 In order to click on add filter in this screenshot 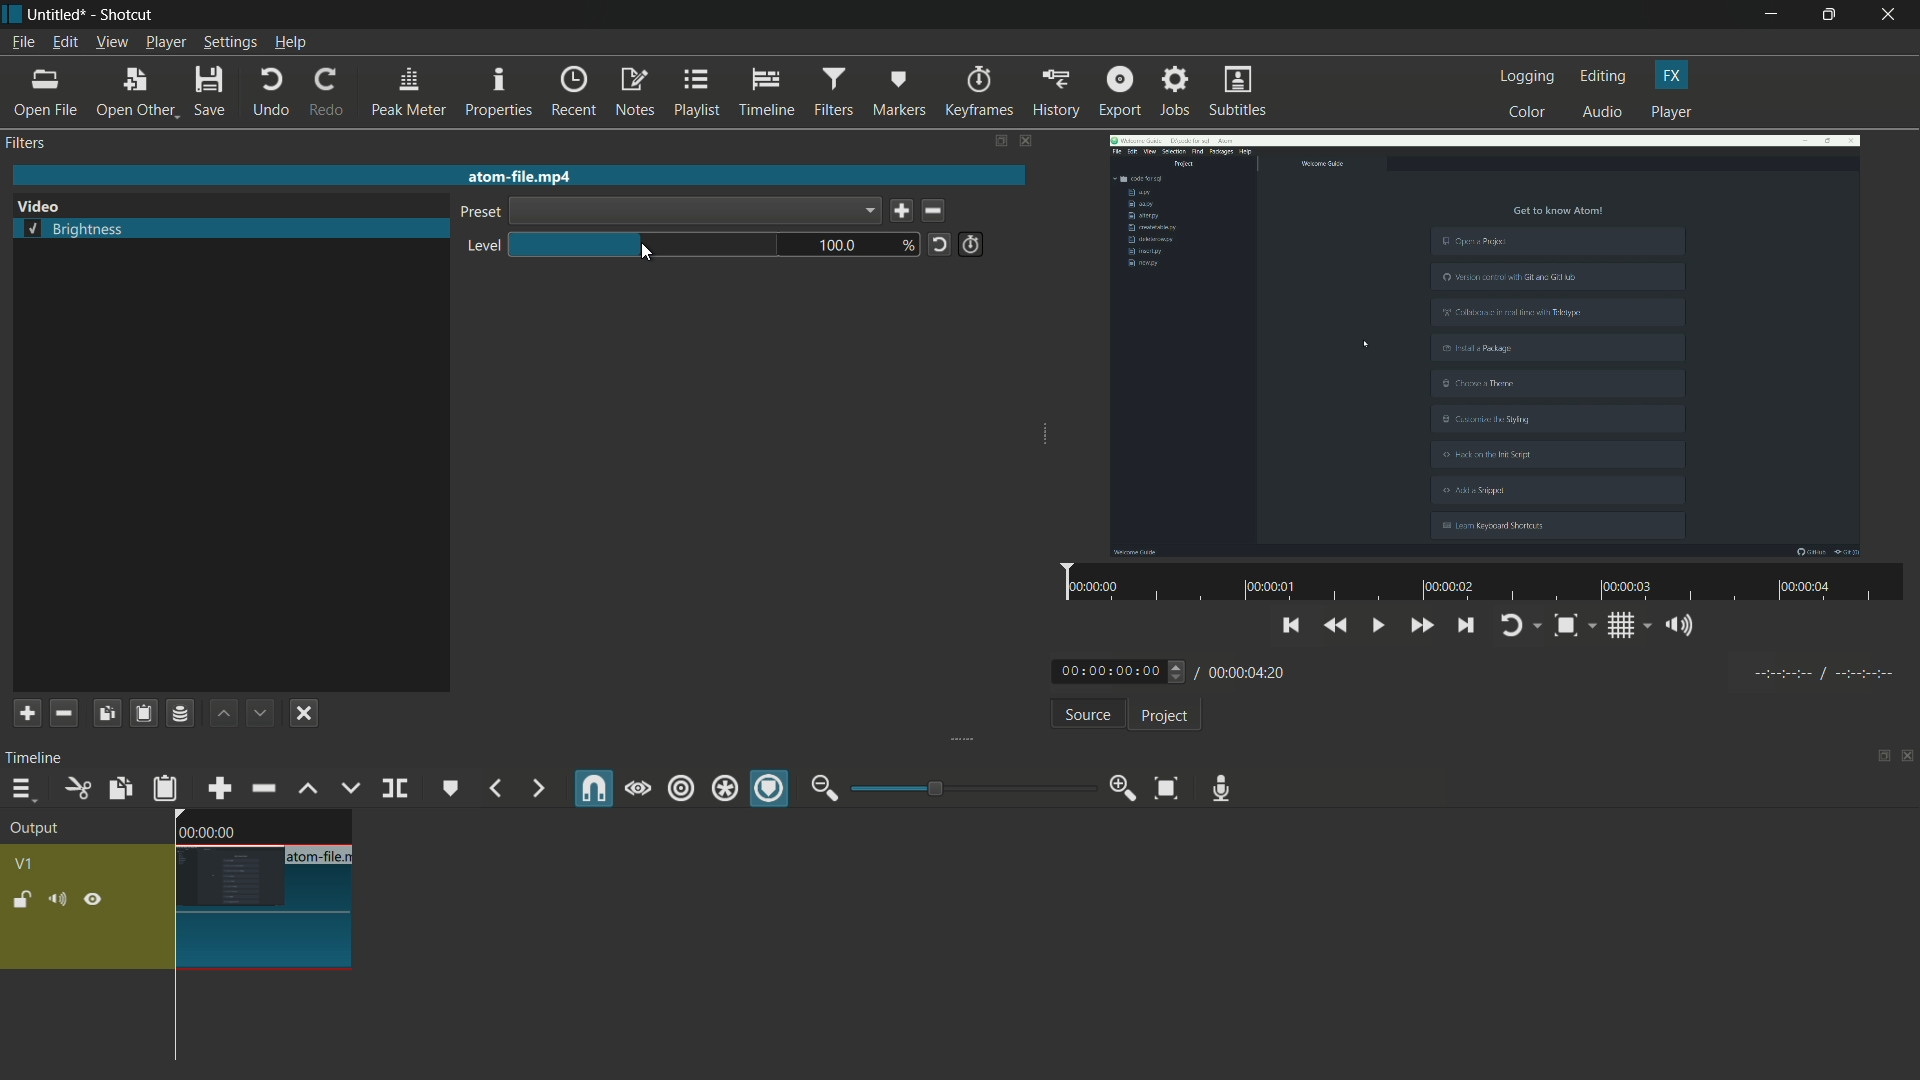, I will do `click(25, 714)`.